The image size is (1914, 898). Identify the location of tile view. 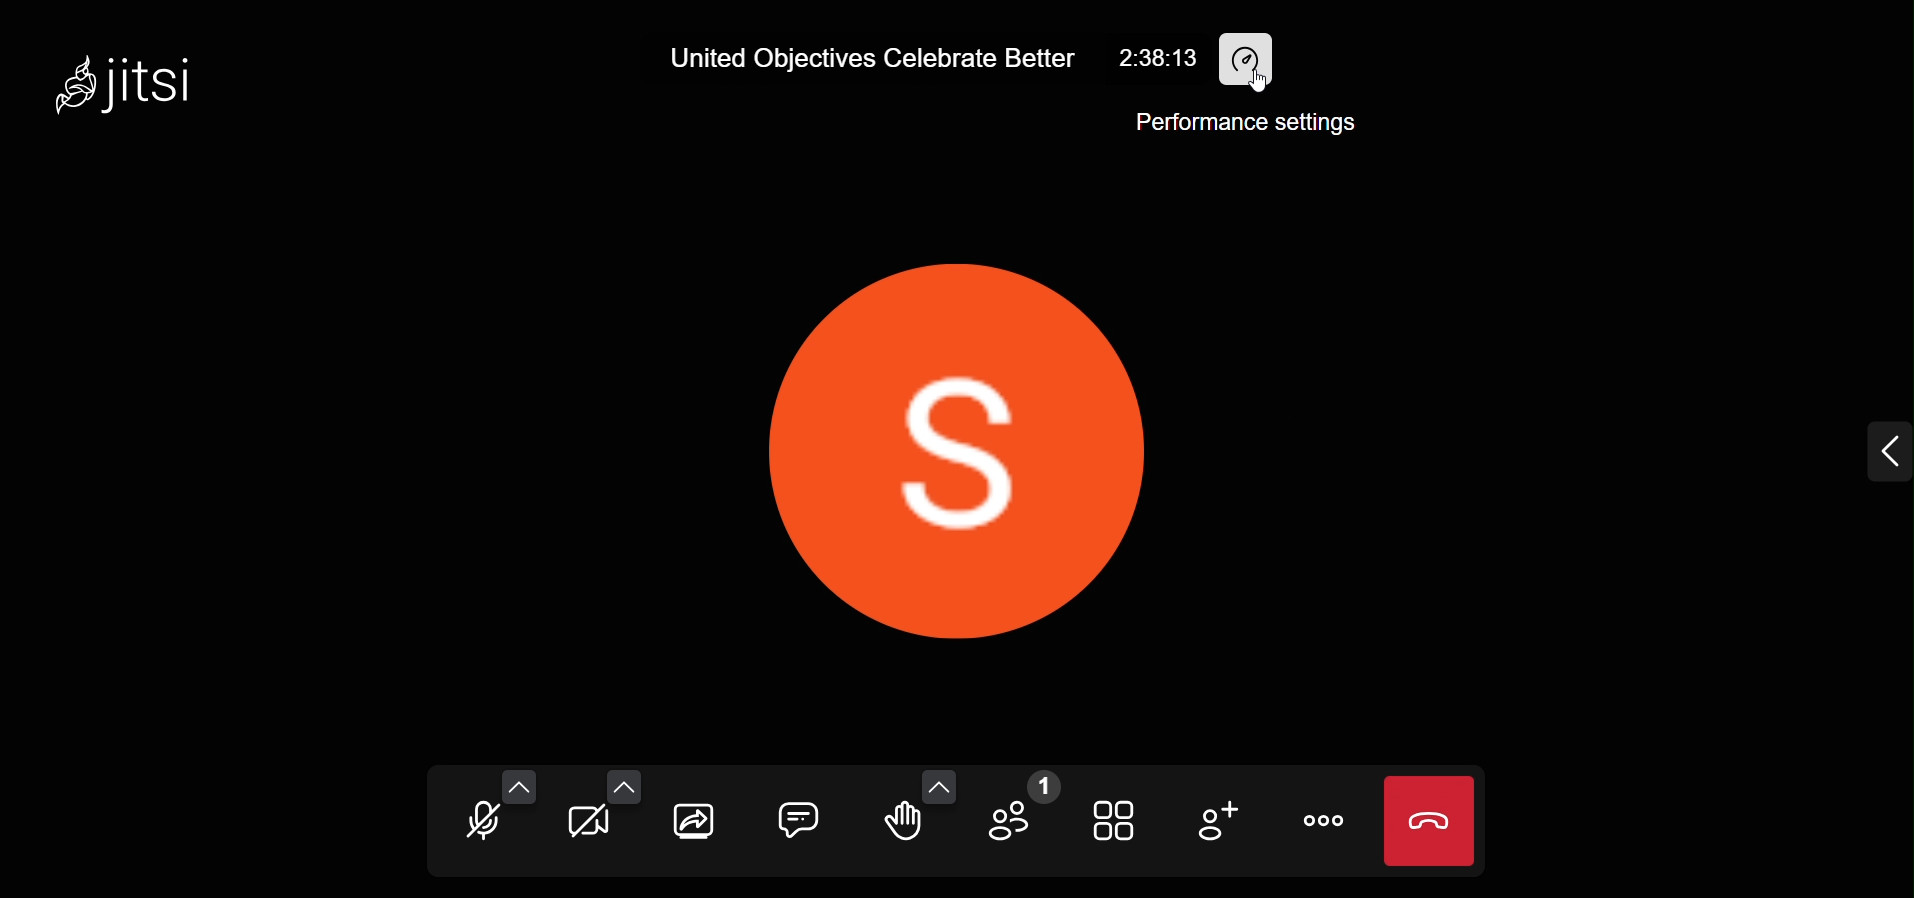
(1114, 820).